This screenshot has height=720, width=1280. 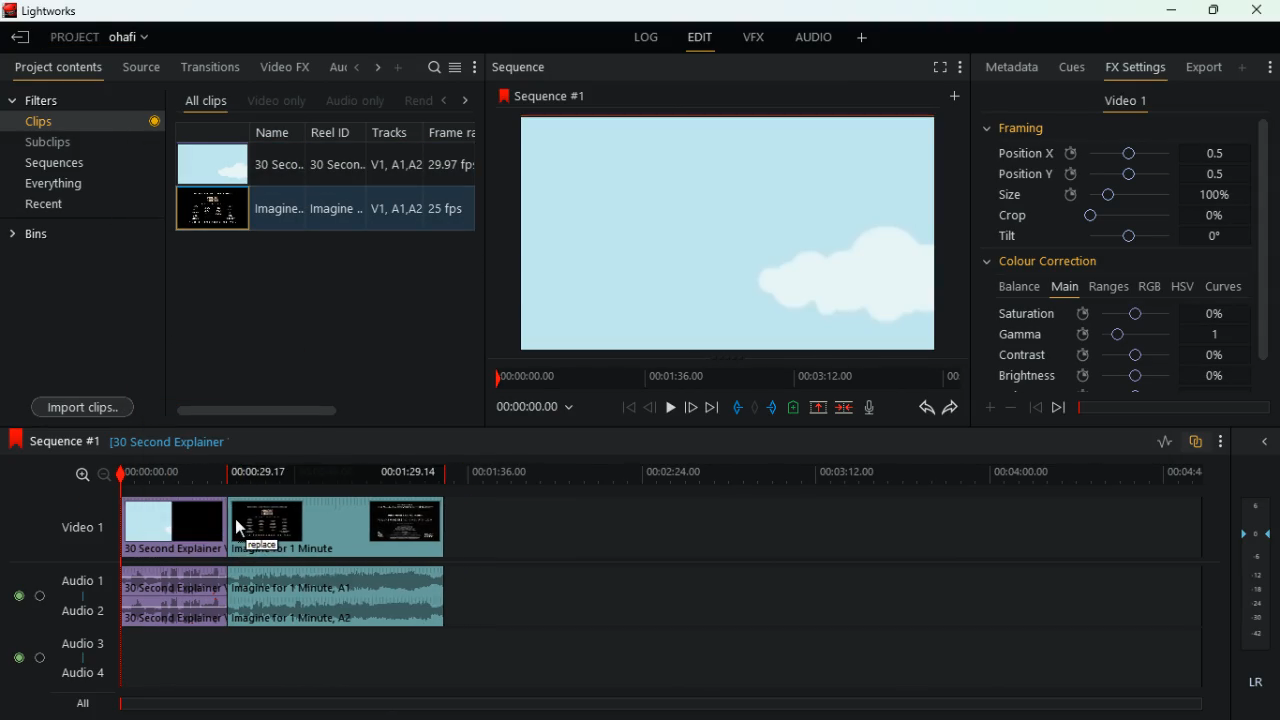 I want to click on metadata, so click(x=1012, y=67).